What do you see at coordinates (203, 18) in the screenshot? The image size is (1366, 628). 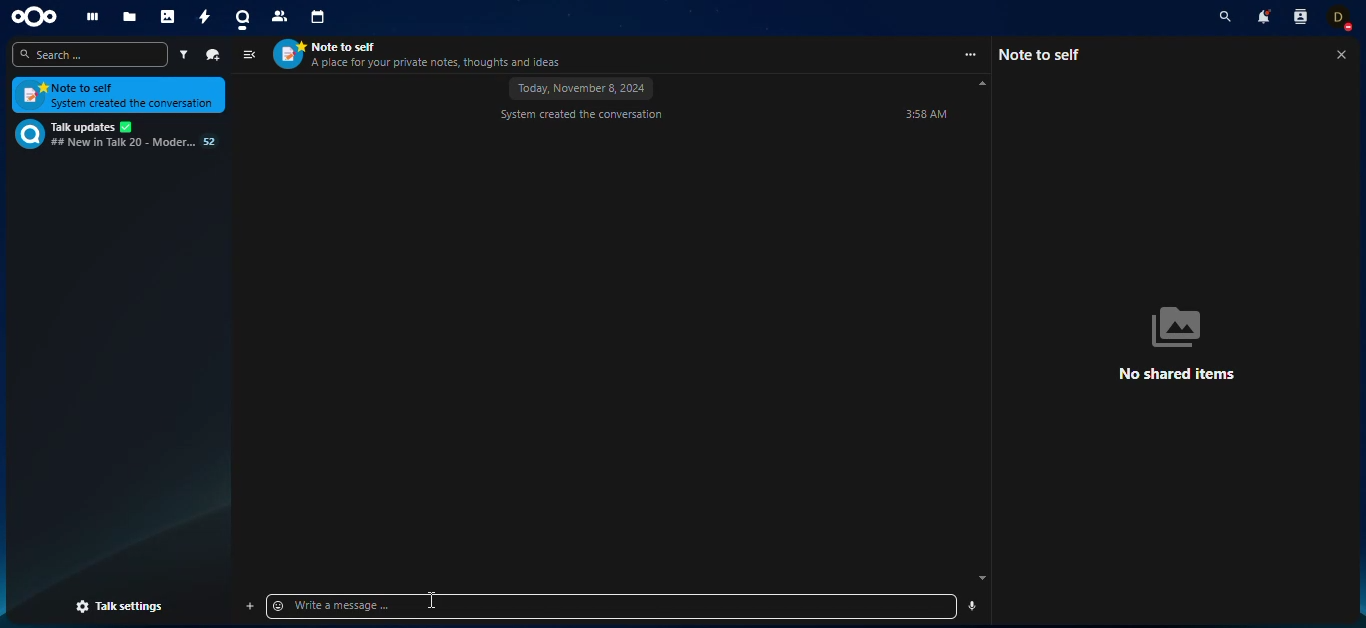 I see `activity` at bounding box center [203, 18].